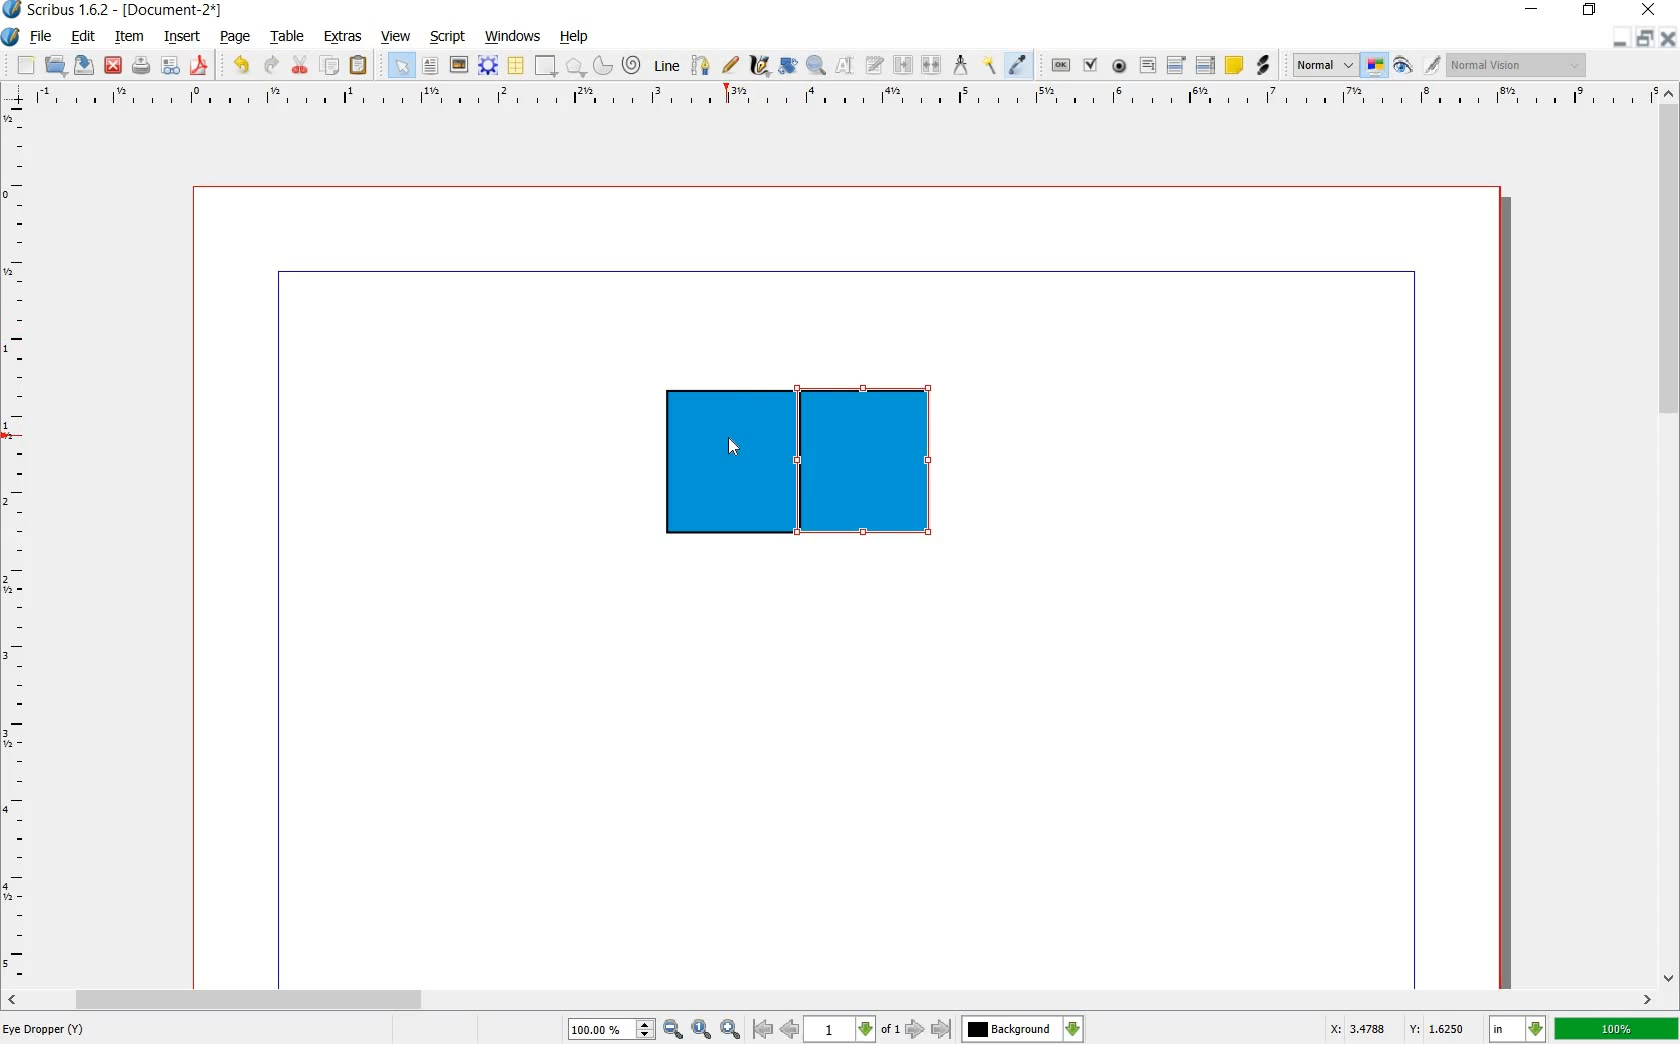 This screenshot has width=1680, height=1044. What do you see at coordinates (731, 63) in the screenshot?
I see `freehand line` at bounding box center [731, 63].